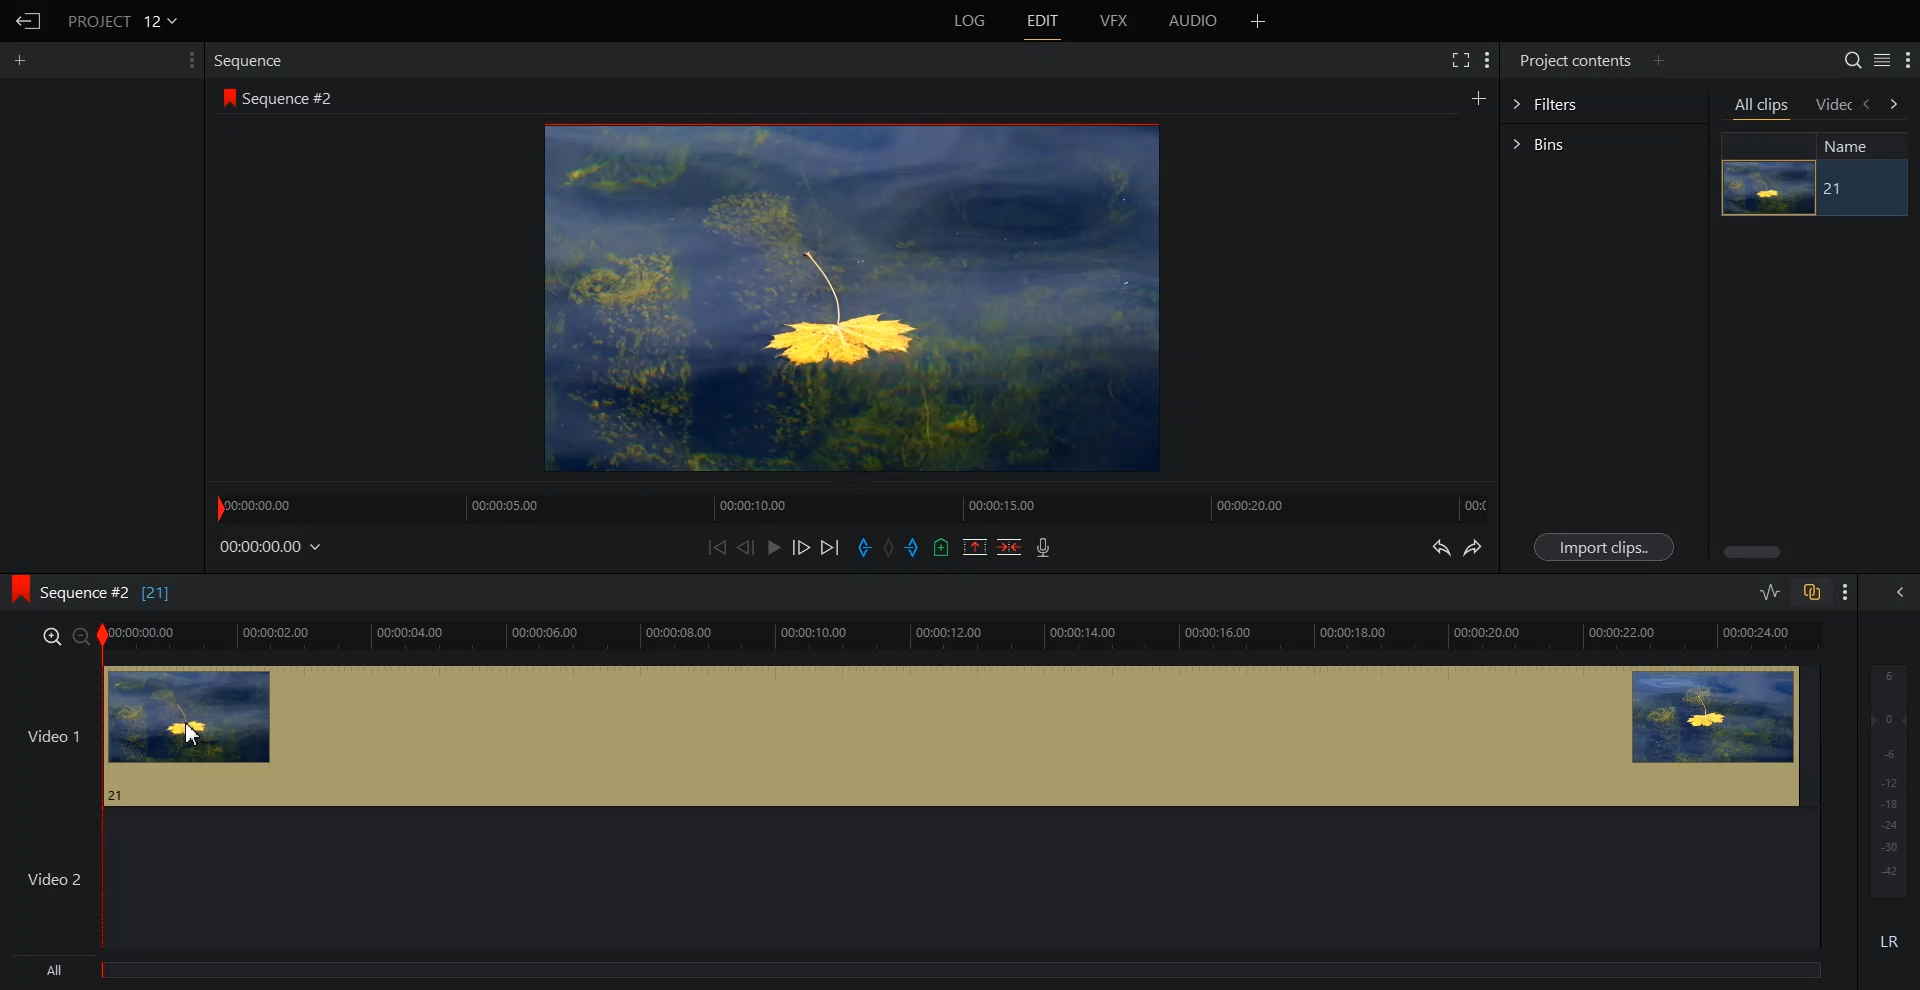 This screenshot has width=1920, height=990. What do you see at coordinates (273, 546) in the screenshot?
I see `00:00:00.00 ` at bounding box center [273, 546].